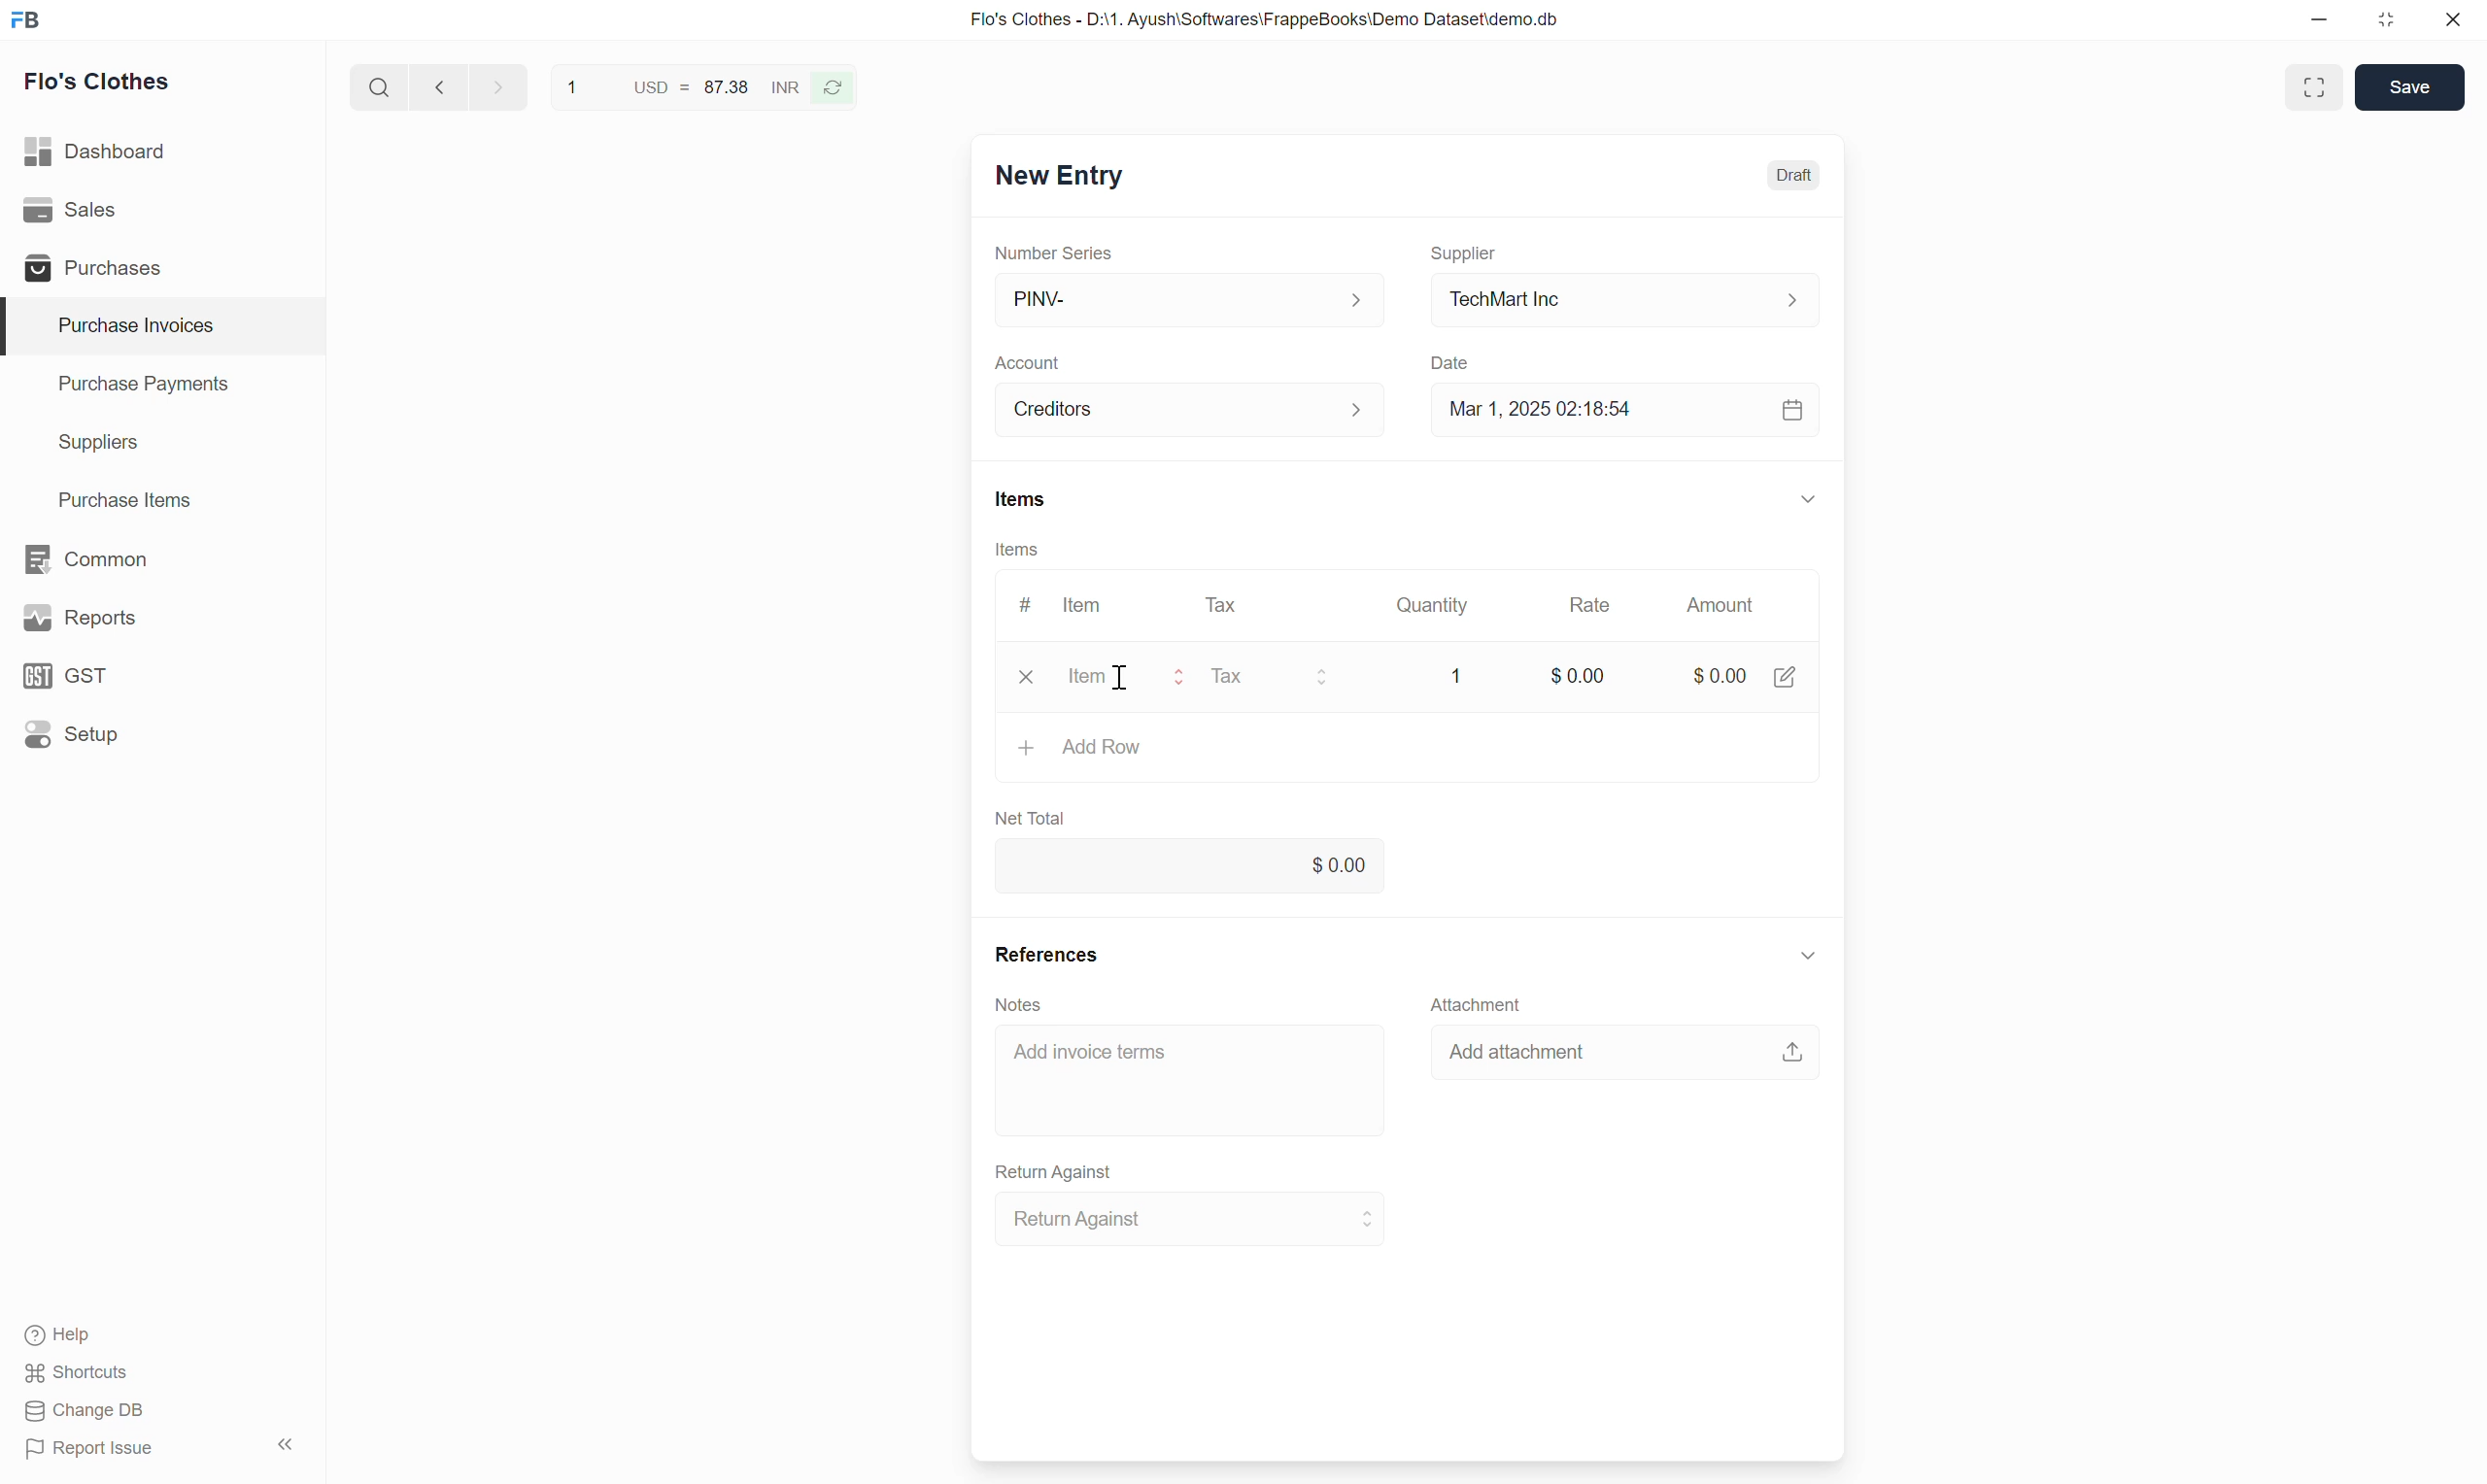 The width and height of the screenshot is (2487, 1484). What do you see at coordinates (2453, 19) in the screenshot?
I see `Close` at bounding box center [2453, 19].